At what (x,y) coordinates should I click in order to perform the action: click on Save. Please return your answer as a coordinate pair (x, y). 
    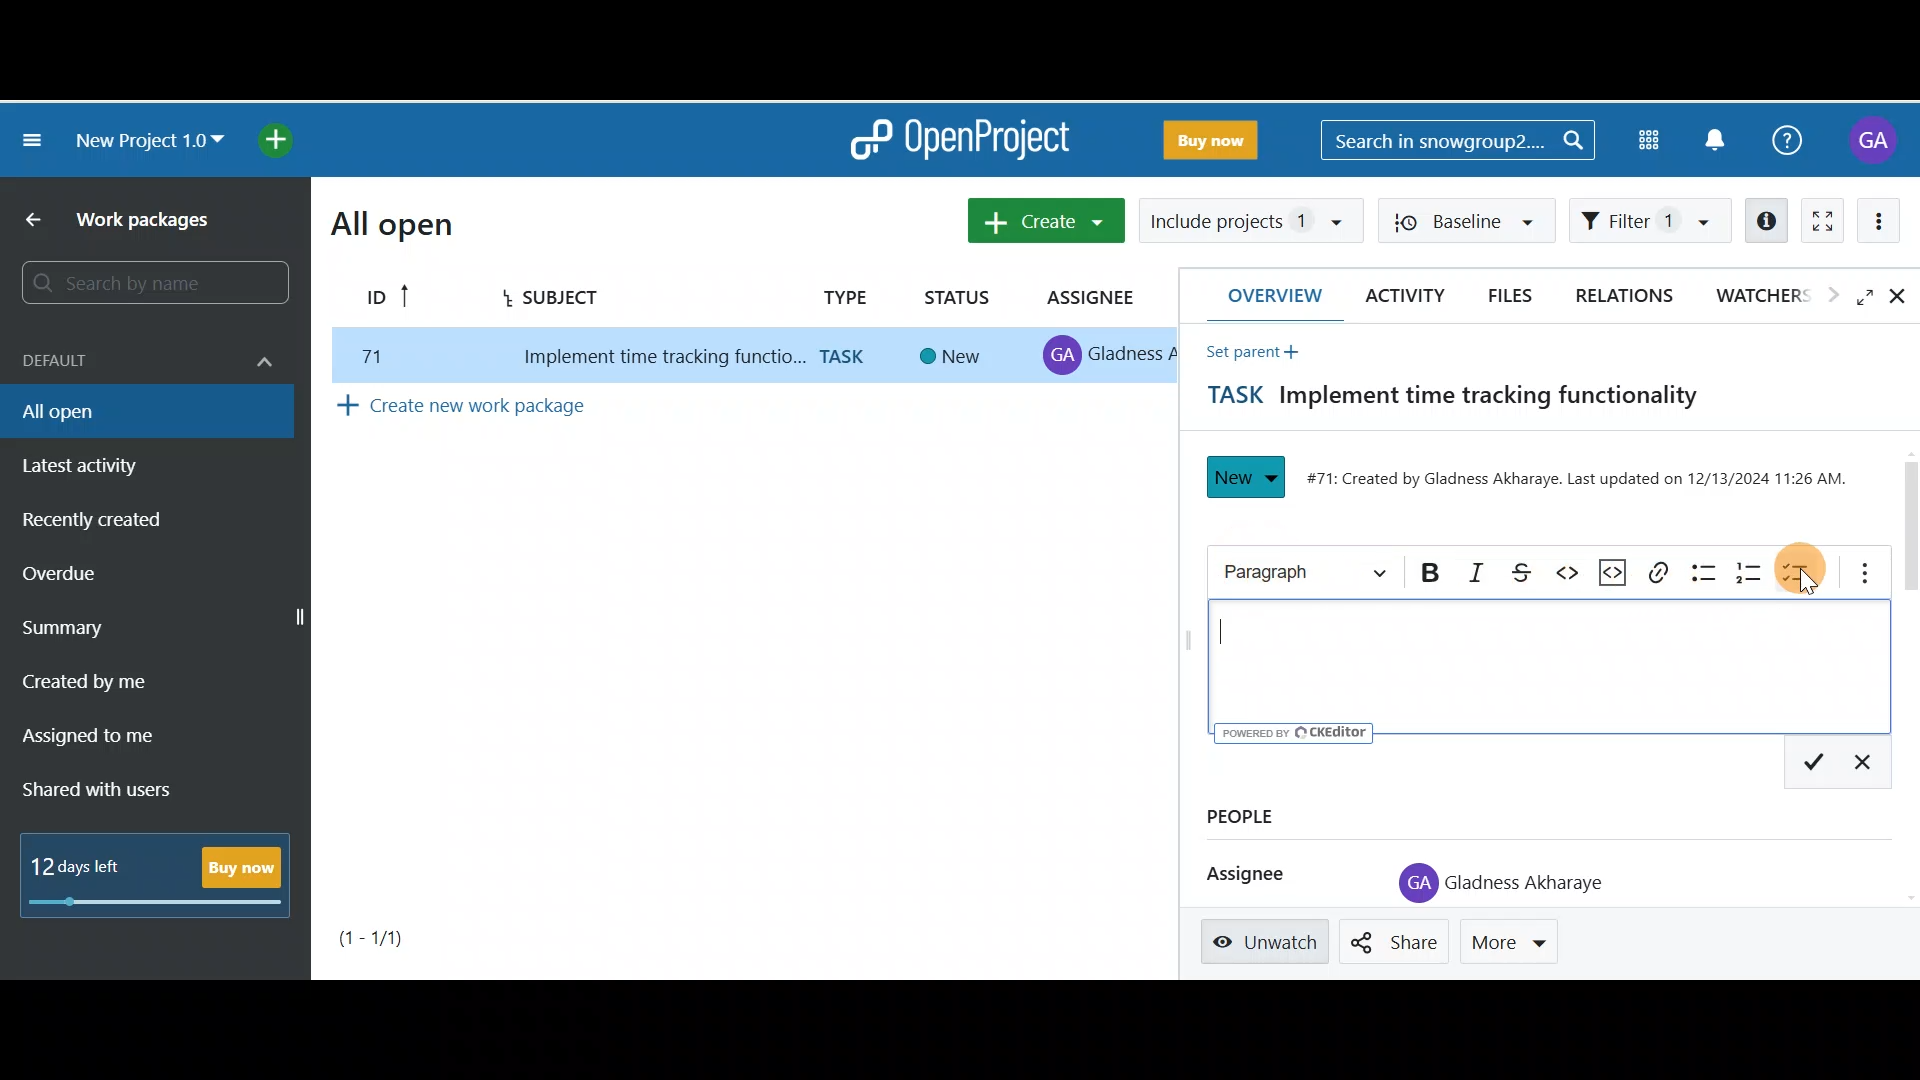
    Looking at the image, I should click on (1810, 764).